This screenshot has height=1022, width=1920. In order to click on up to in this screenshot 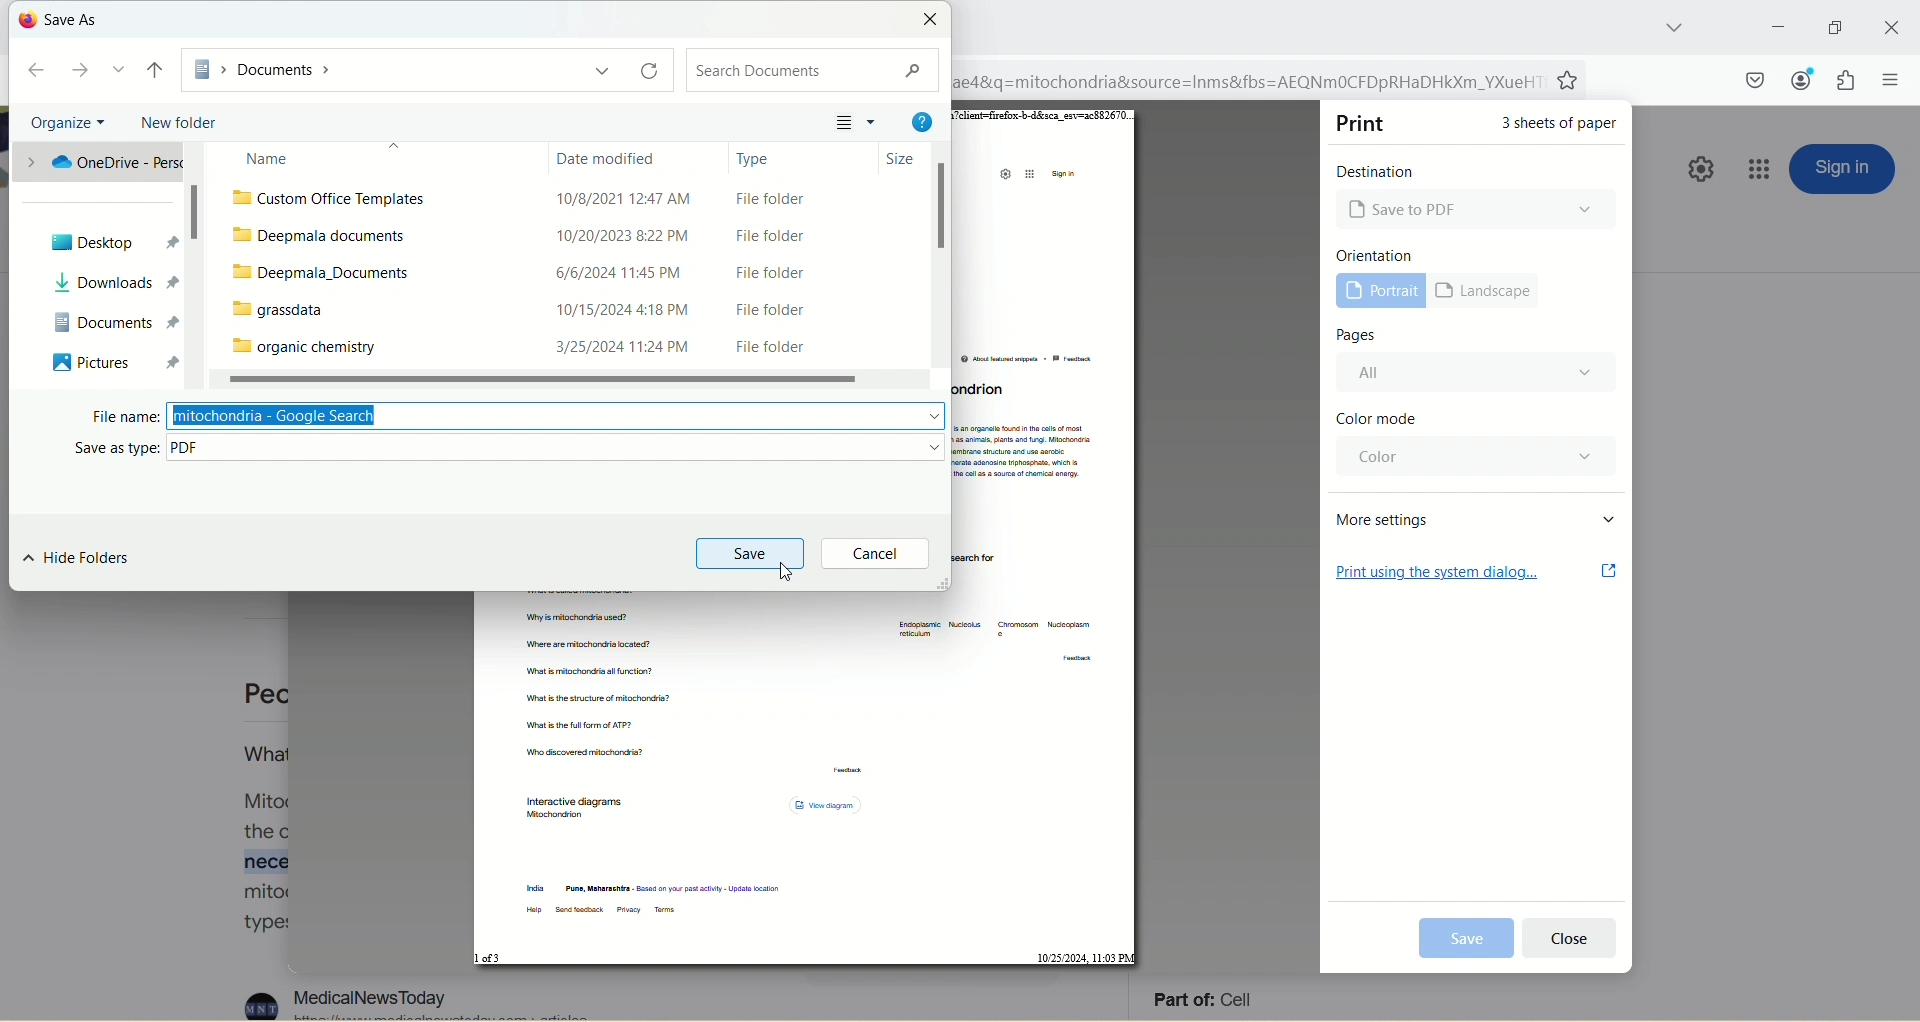, I will do `click(153, 69)`.